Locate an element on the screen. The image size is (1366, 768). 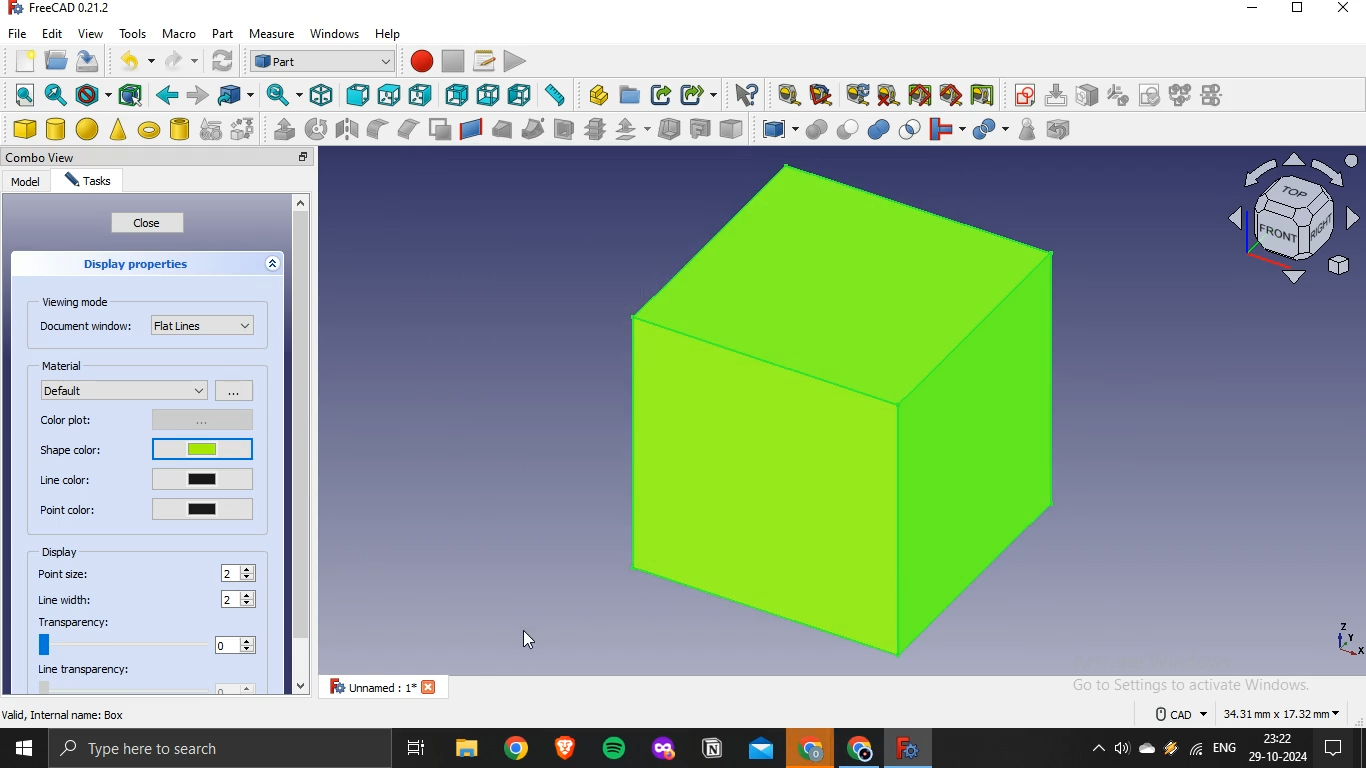
execute macro recording is located at coordinates (516, 60).